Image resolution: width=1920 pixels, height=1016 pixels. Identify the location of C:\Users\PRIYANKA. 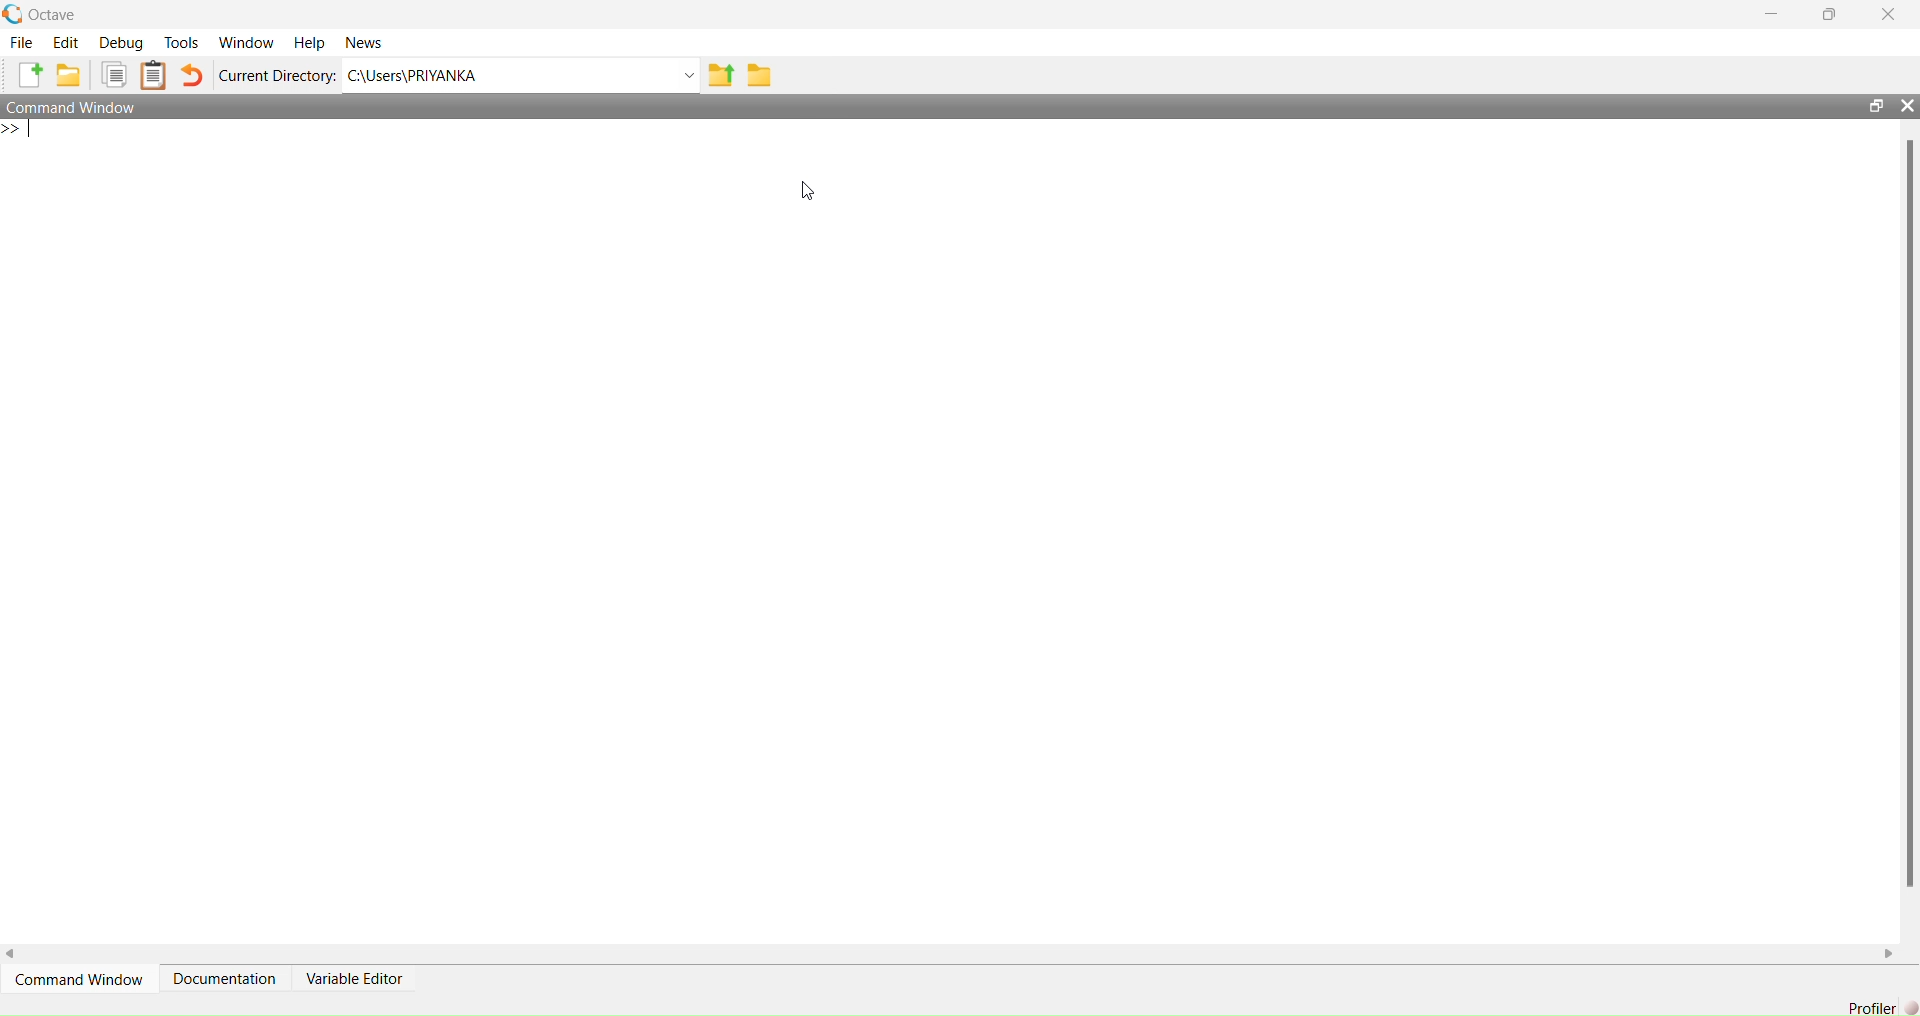
(506, 75).